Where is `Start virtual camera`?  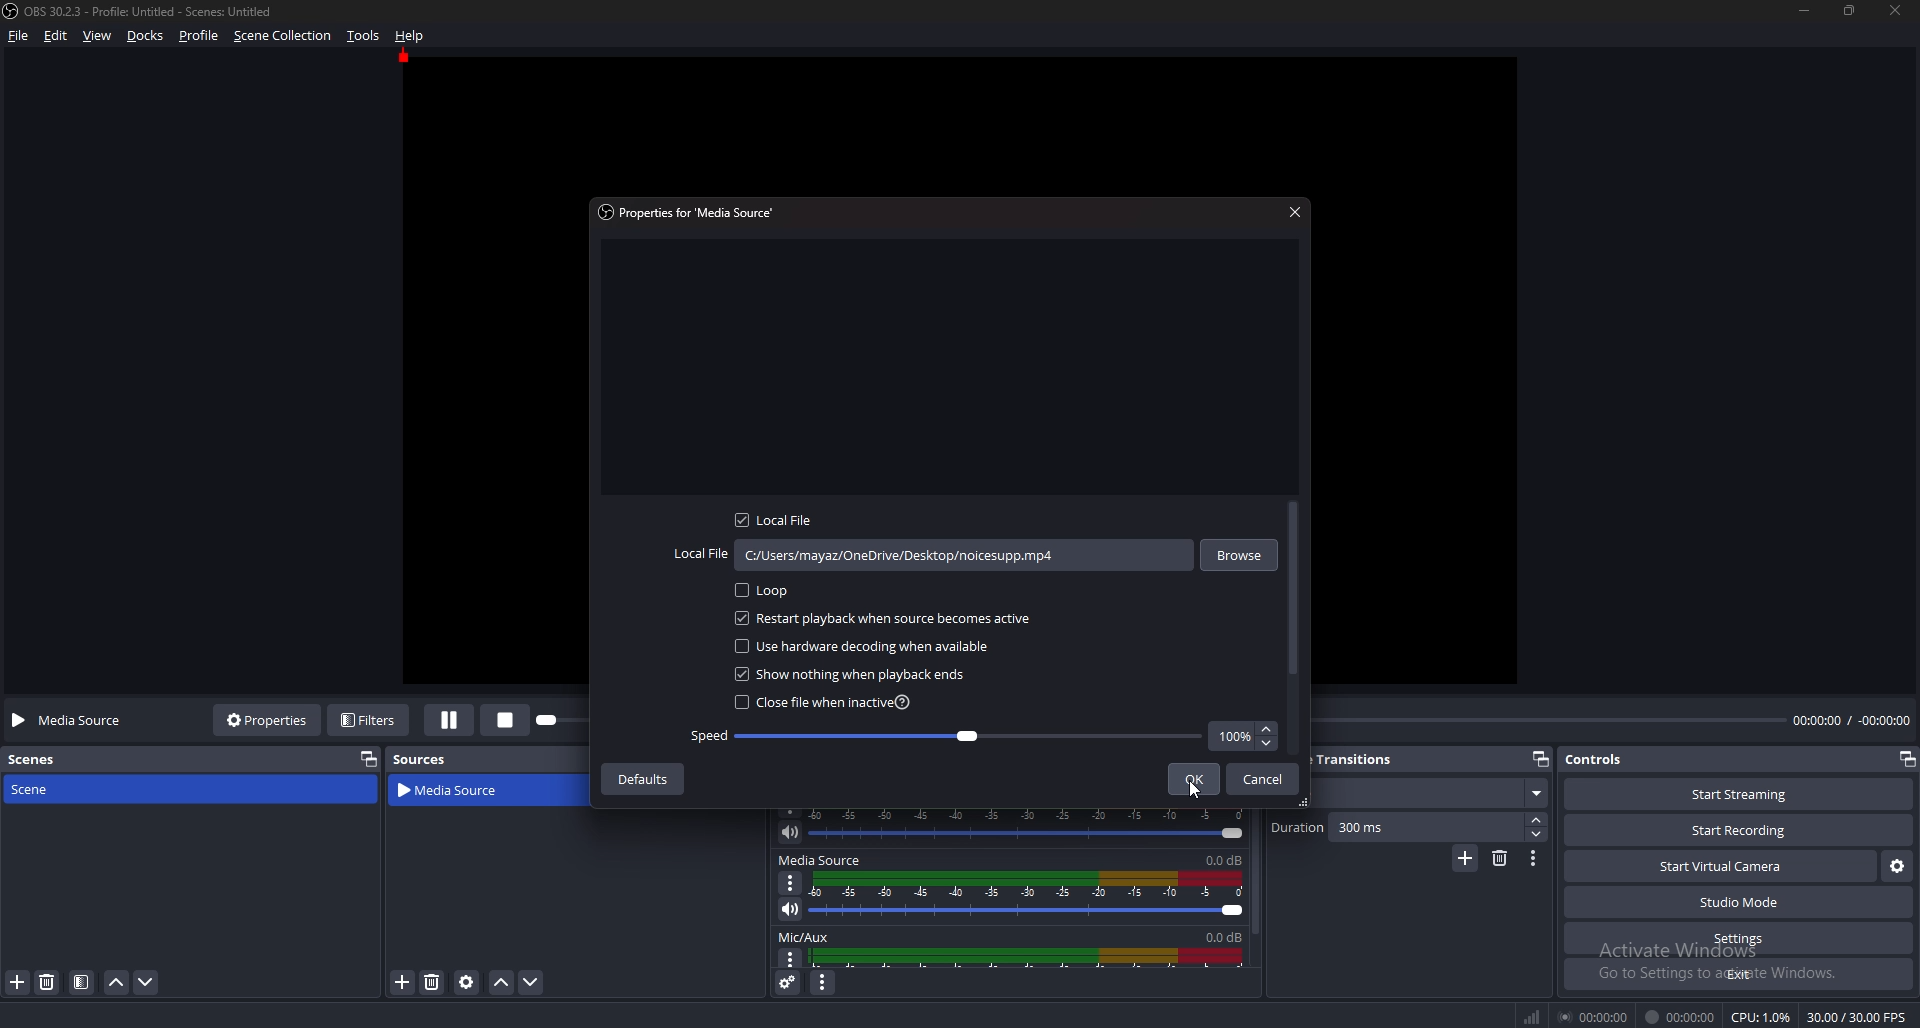
Start virtual camera is located at coordinates (1720, 866).